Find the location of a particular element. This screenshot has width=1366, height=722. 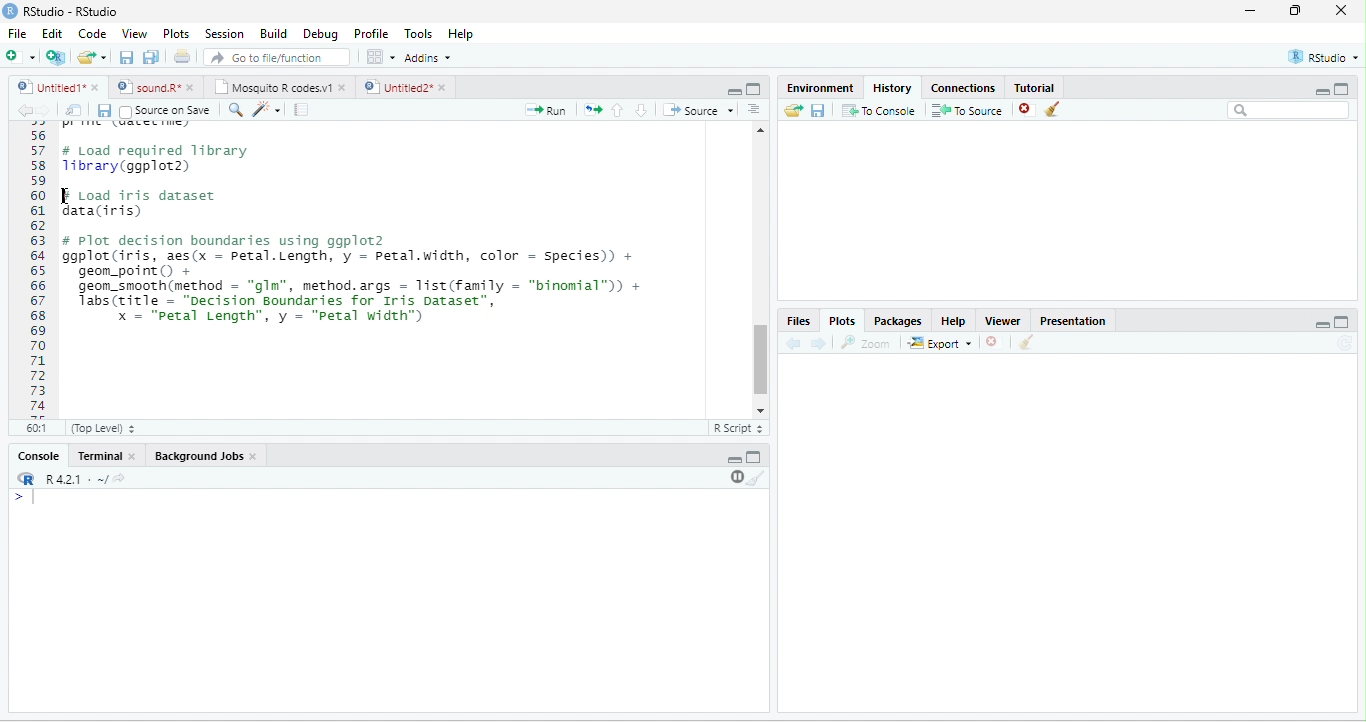

Maximize is located at coordinates (1341, 322).